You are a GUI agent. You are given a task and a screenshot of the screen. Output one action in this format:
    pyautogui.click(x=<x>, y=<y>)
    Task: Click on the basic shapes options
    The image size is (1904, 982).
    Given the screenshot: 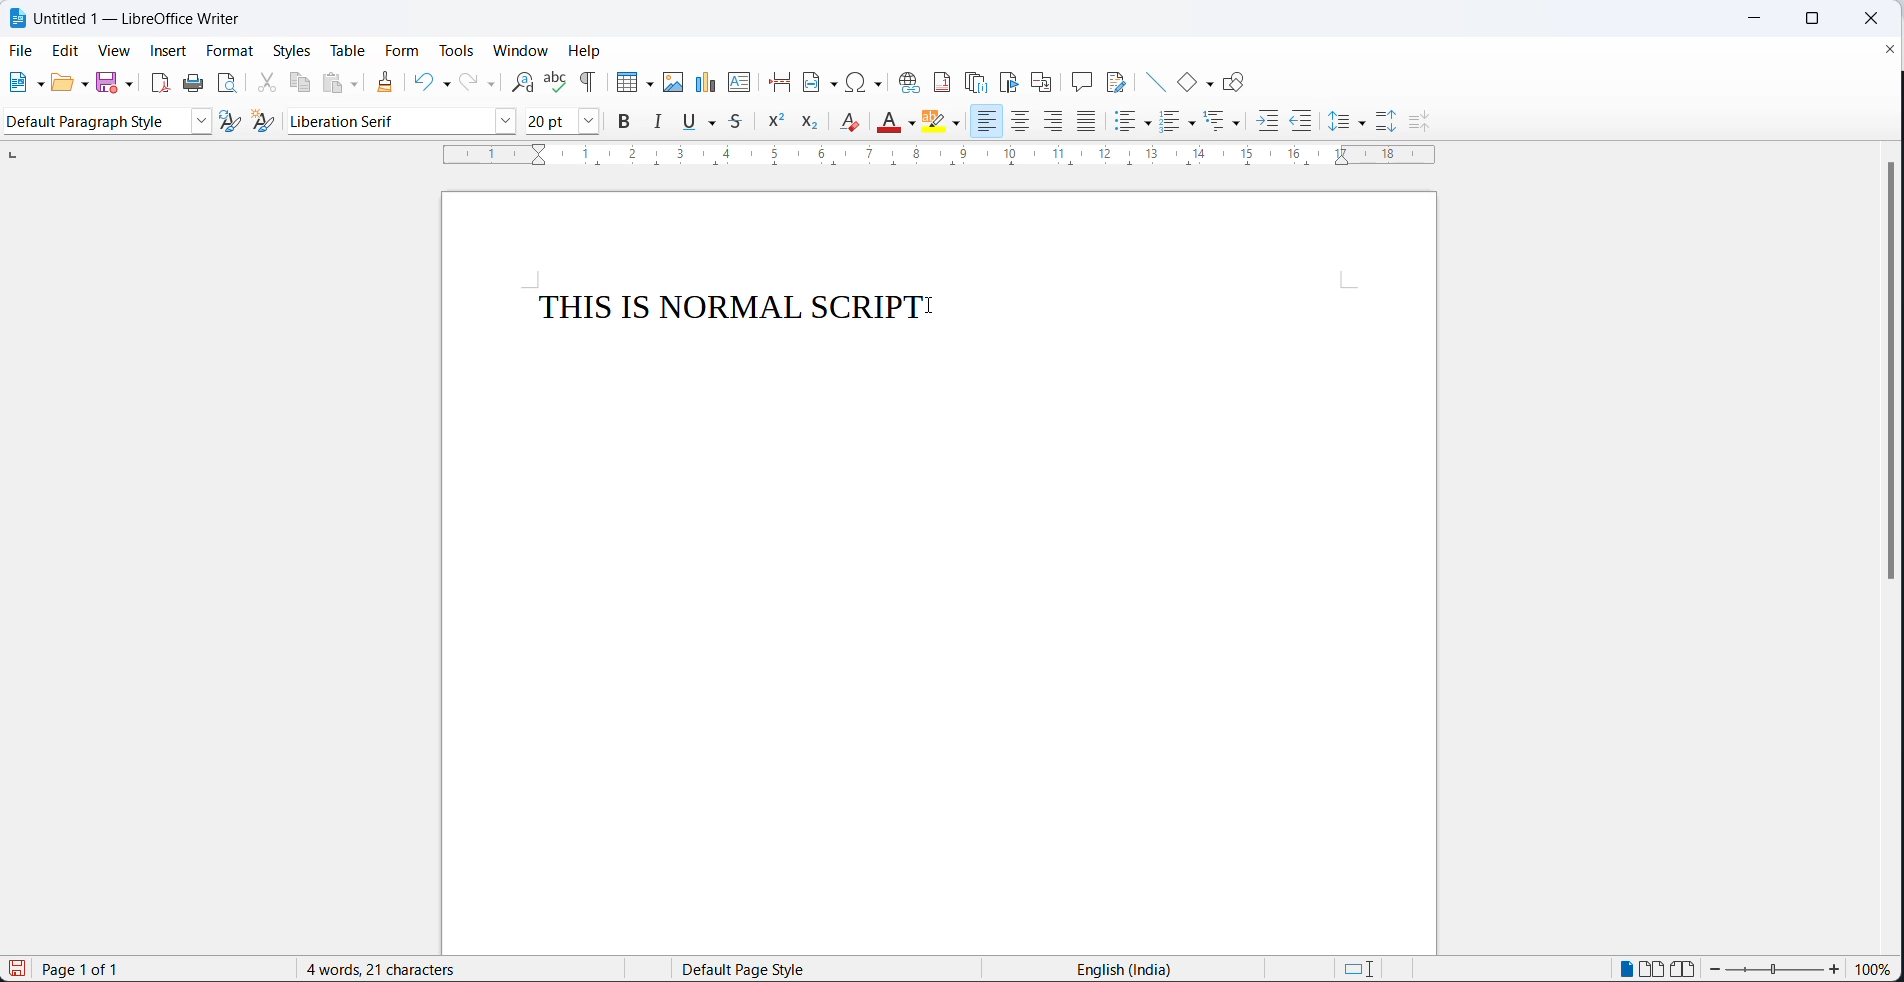 What is the action you would take?
    pyautogui.click(x=1207, y=81)
    